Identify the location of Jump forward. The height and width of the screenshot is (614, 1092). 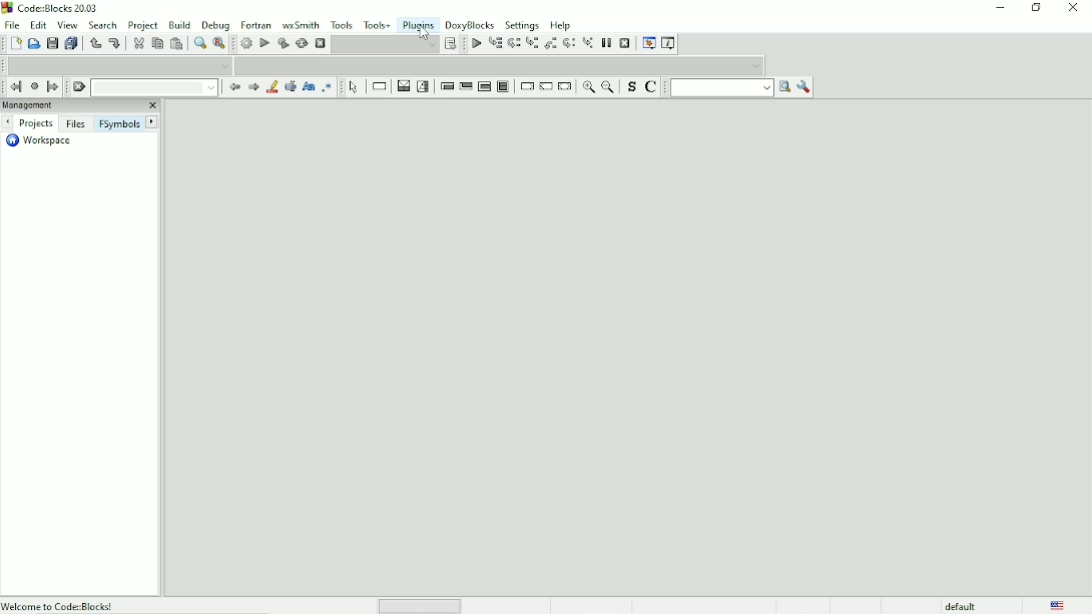
(53, 87).